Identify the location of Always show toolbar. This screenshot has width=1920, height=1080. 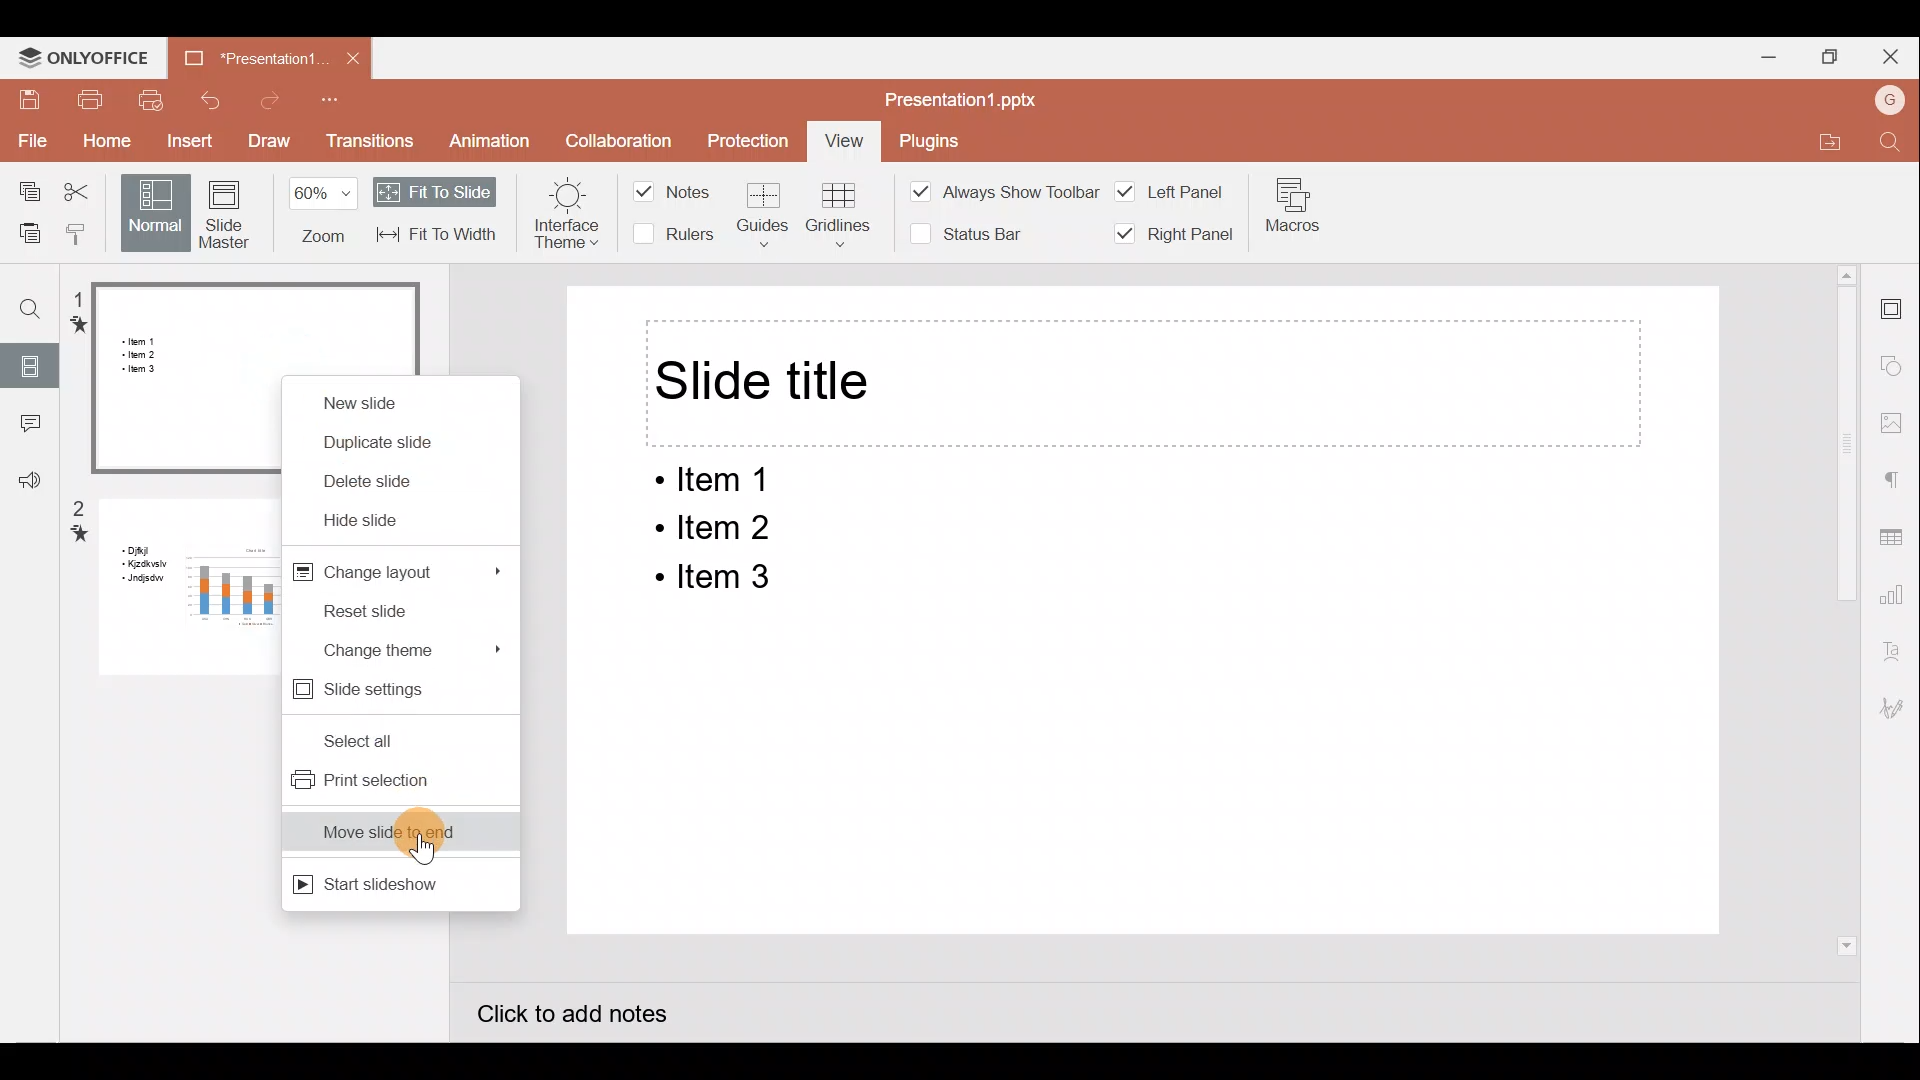
(1006, 192).